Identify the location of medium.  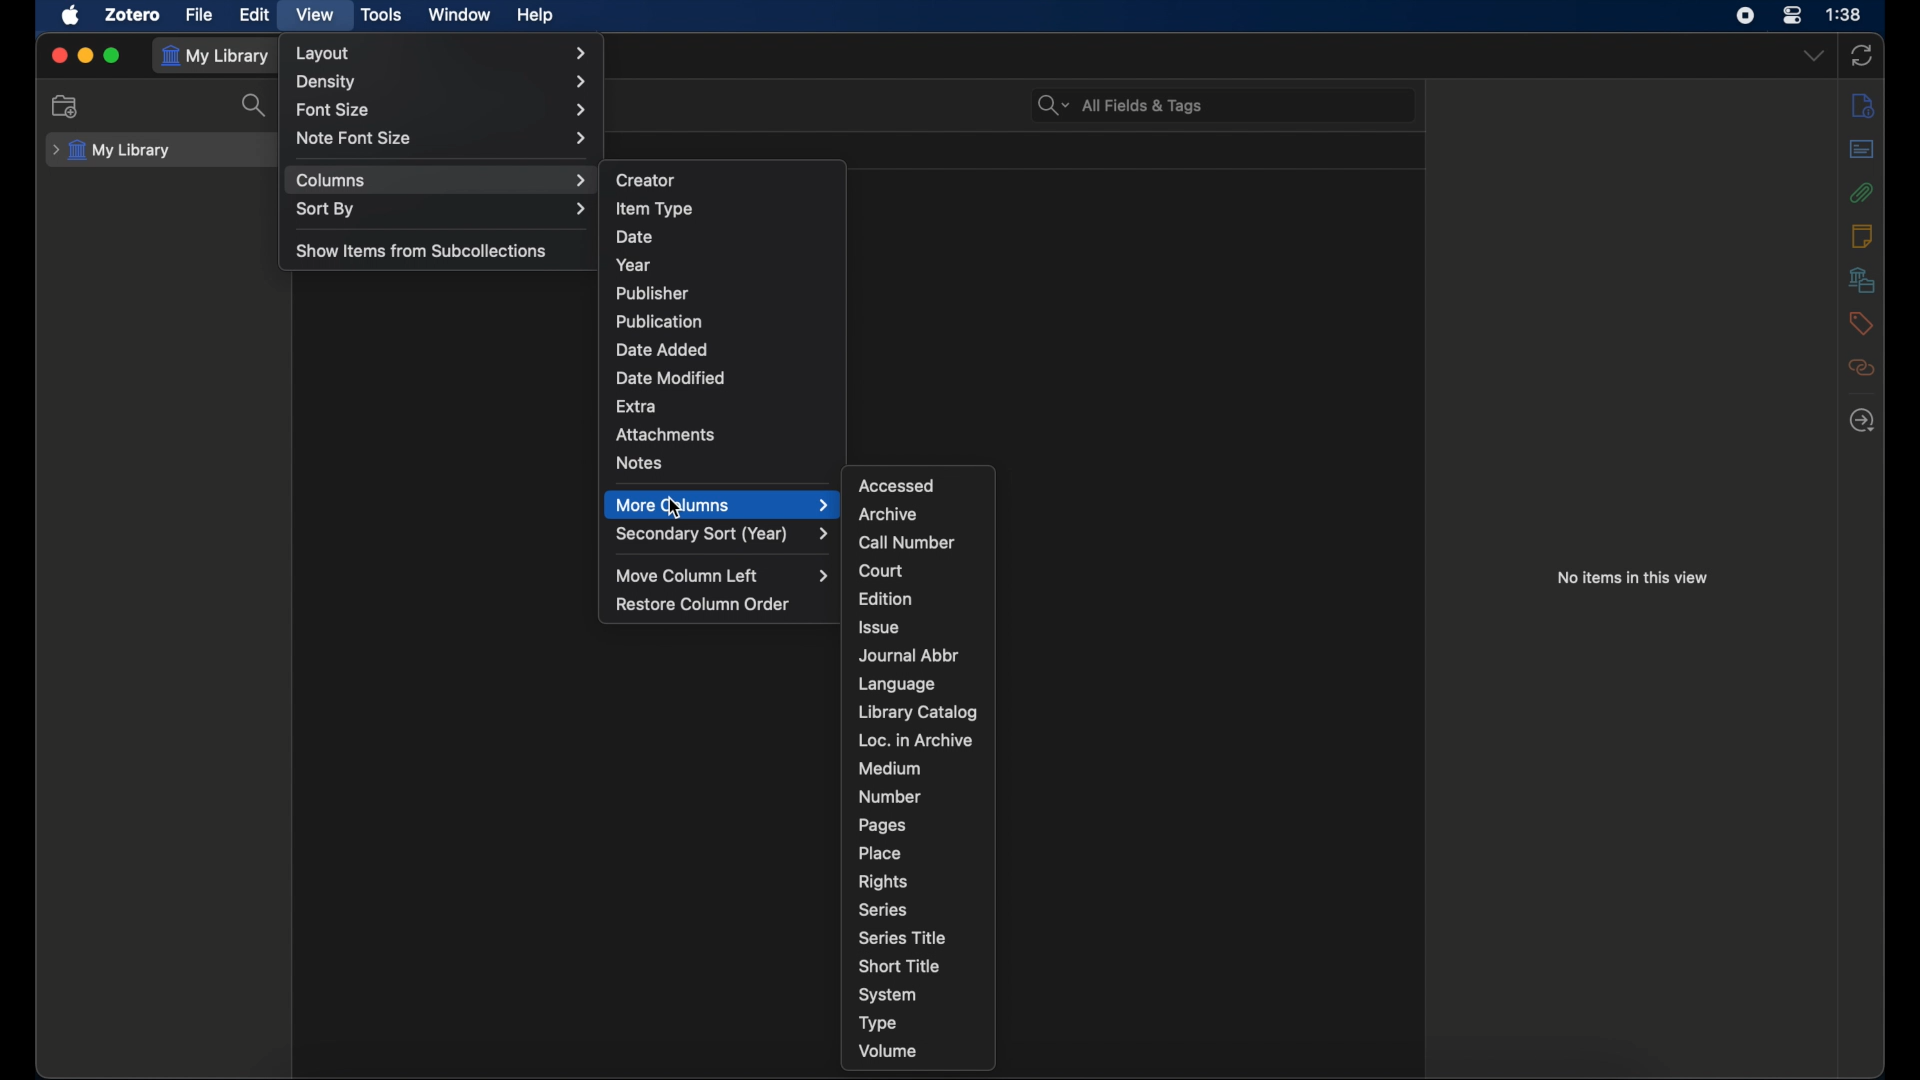
(888, 769).